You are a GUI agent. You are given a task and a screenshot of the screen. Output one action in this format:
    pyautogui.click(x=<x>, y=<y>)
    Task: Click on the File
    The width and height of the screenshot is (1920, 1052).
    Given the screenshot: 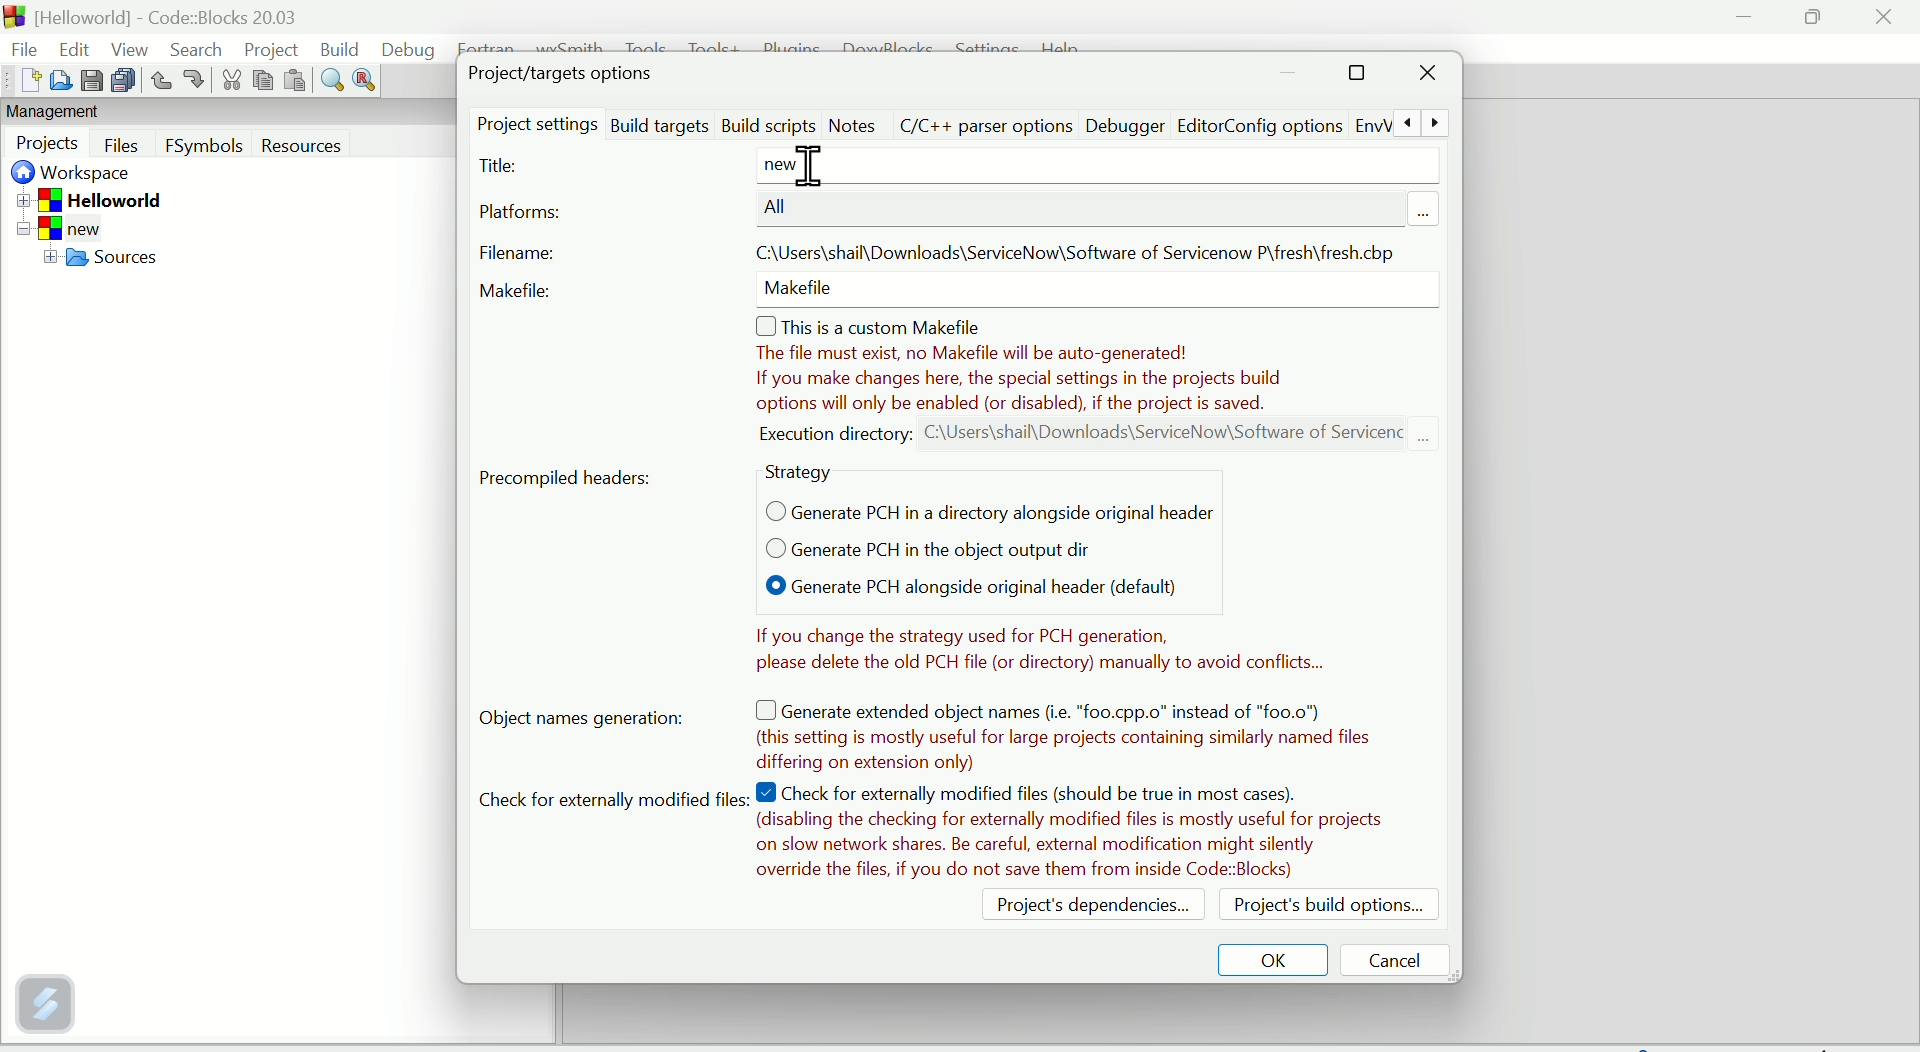 What is the action you would take?
    pyautogui.click(x=21, y=47)
    